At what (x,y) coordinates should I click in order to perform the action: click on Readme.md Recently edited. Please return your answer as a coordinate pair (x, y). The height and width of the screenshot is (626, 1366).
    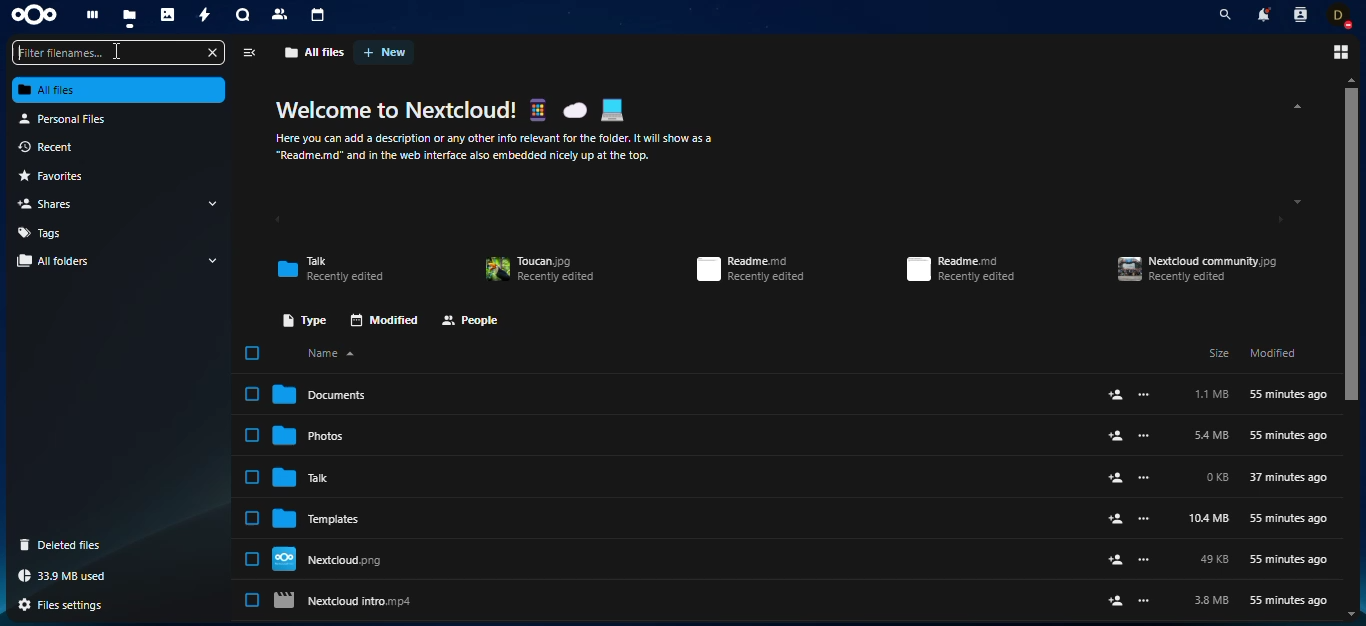
    Looking at the image, I should click on (750, 269).